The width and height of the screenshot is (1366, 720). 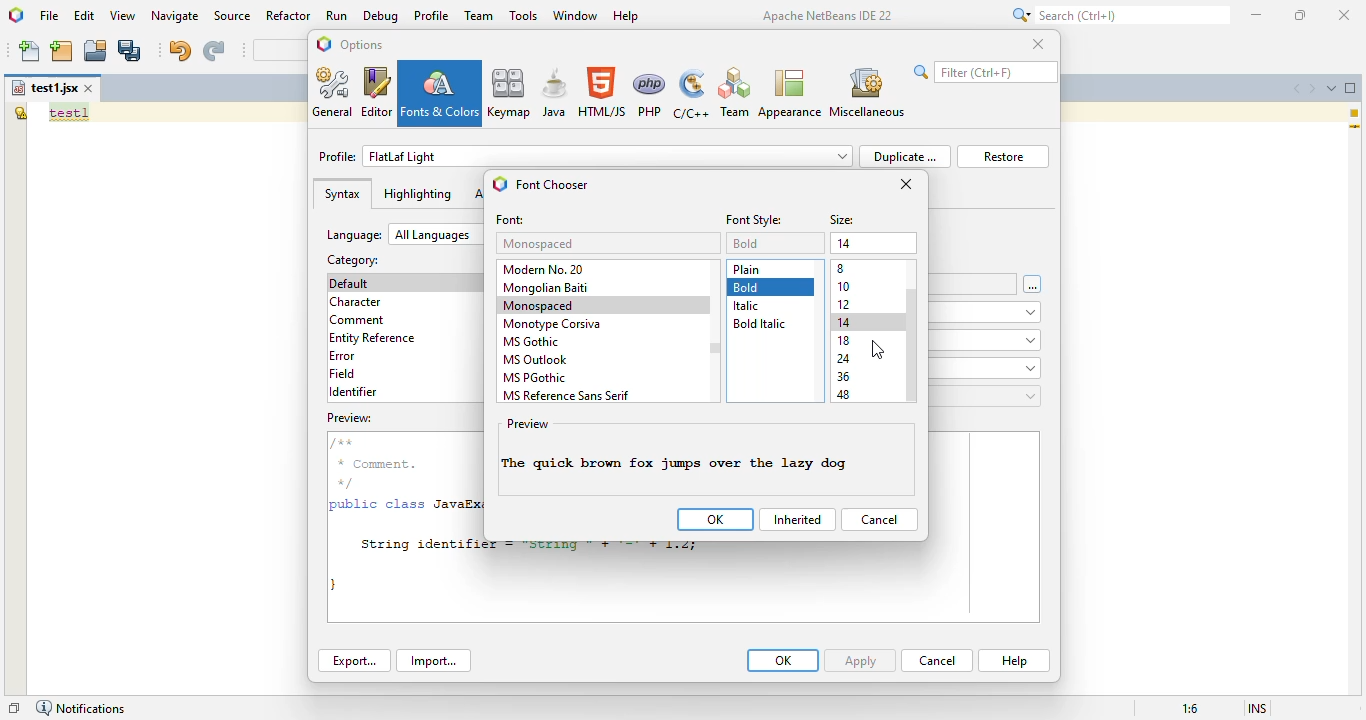 I want to click on }, so click(x=336, y=583).